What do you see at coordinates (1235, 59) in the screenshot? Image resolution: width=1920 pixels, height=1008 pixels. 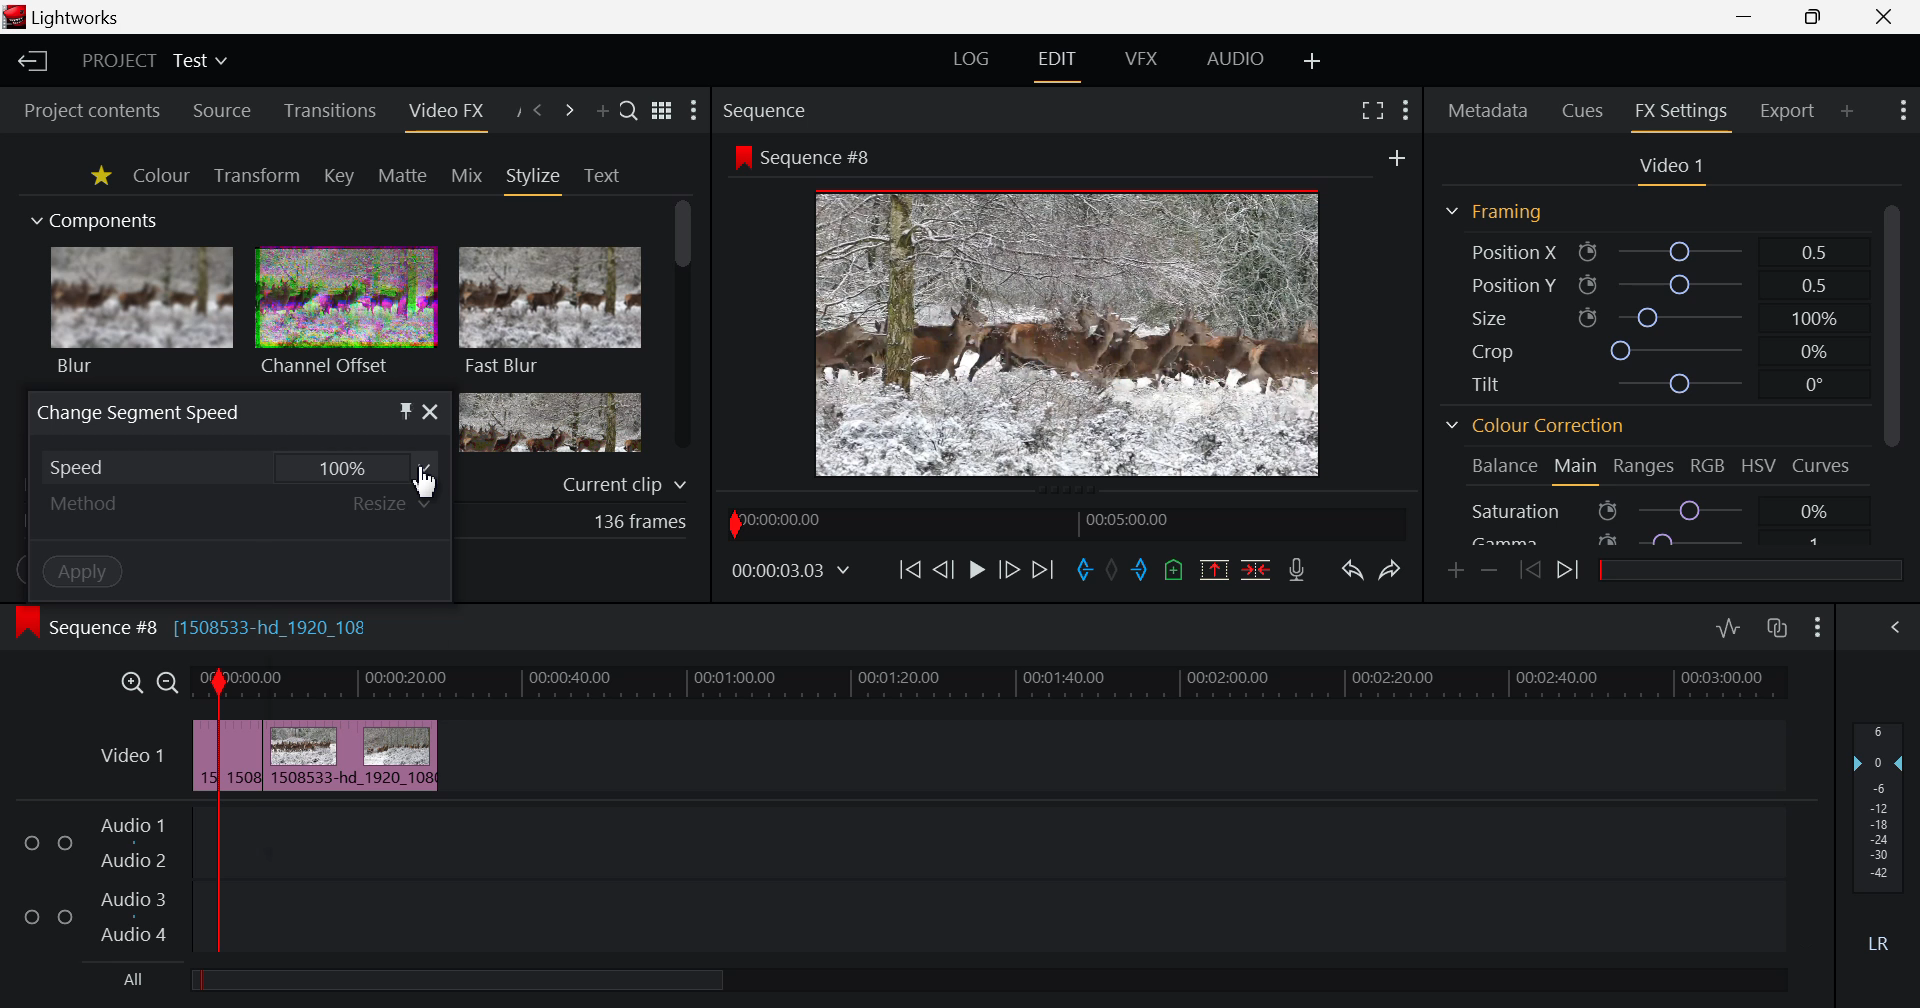 I see `AUDIO Layout` at bounding box center [1235, 59].